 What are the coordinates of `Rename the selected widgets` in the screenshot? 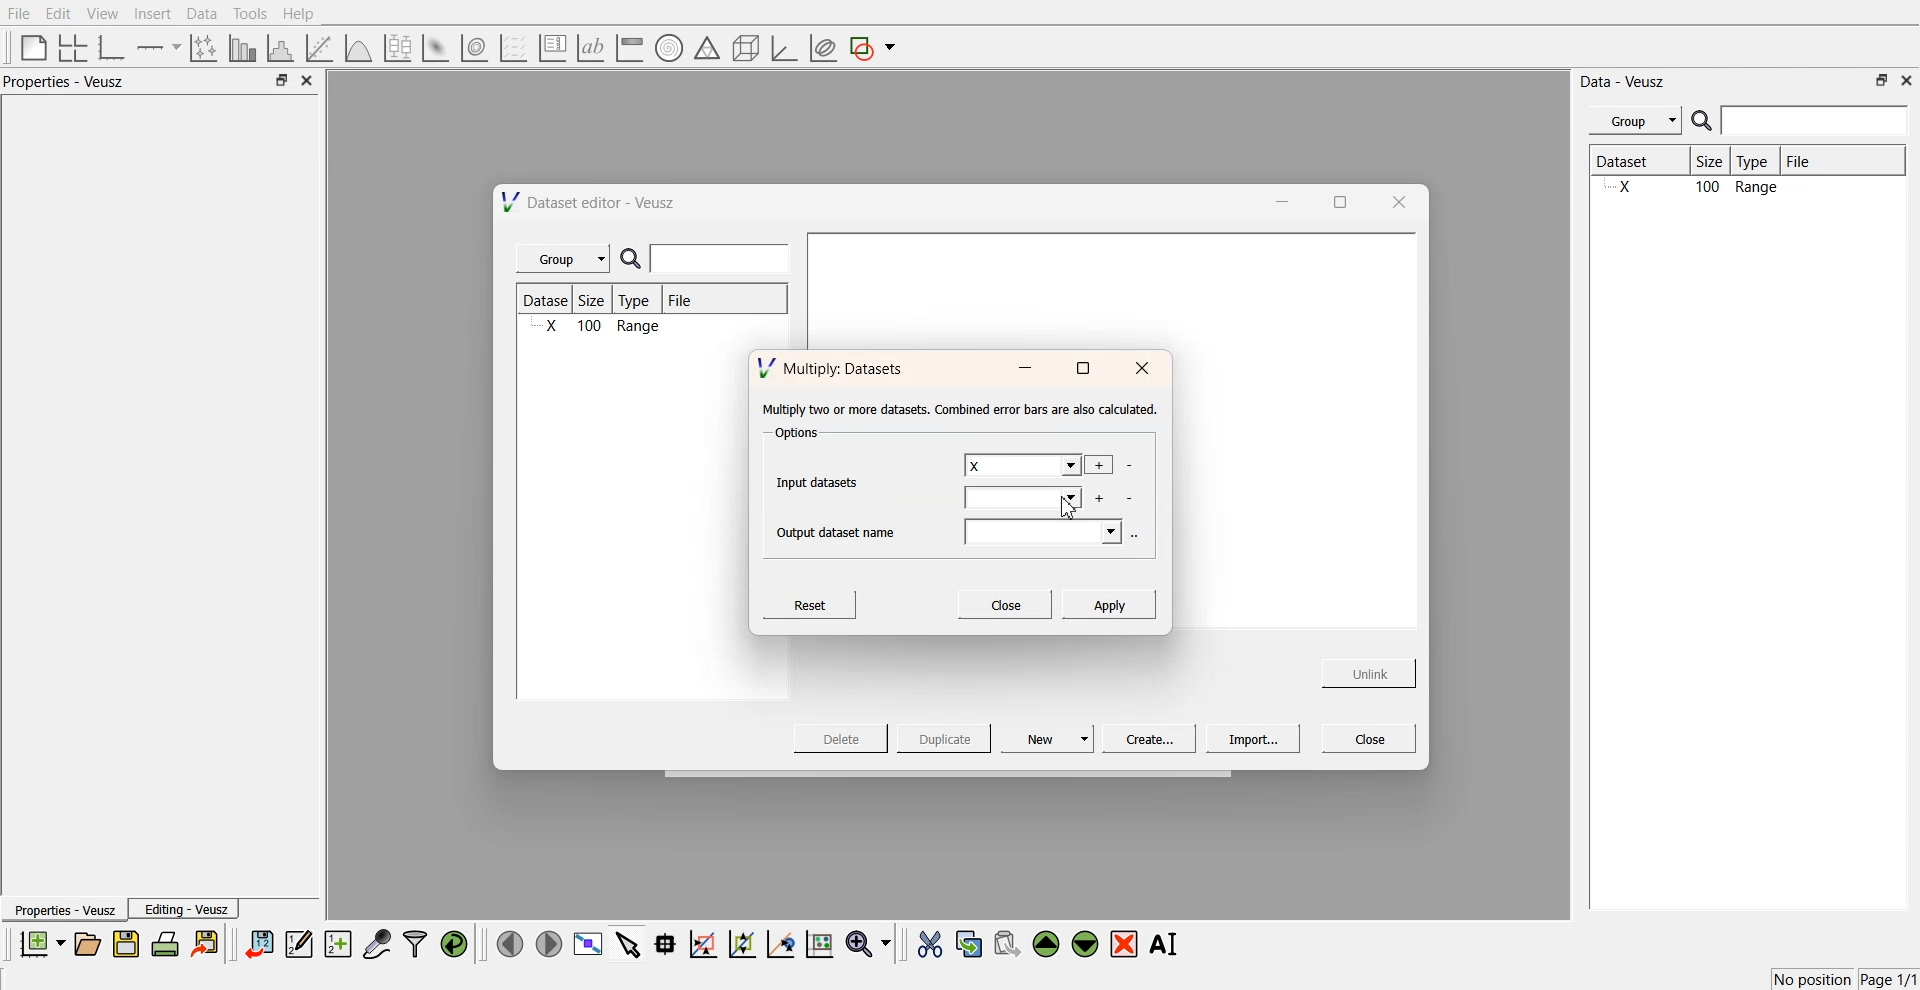 It's located at (1168, 944).